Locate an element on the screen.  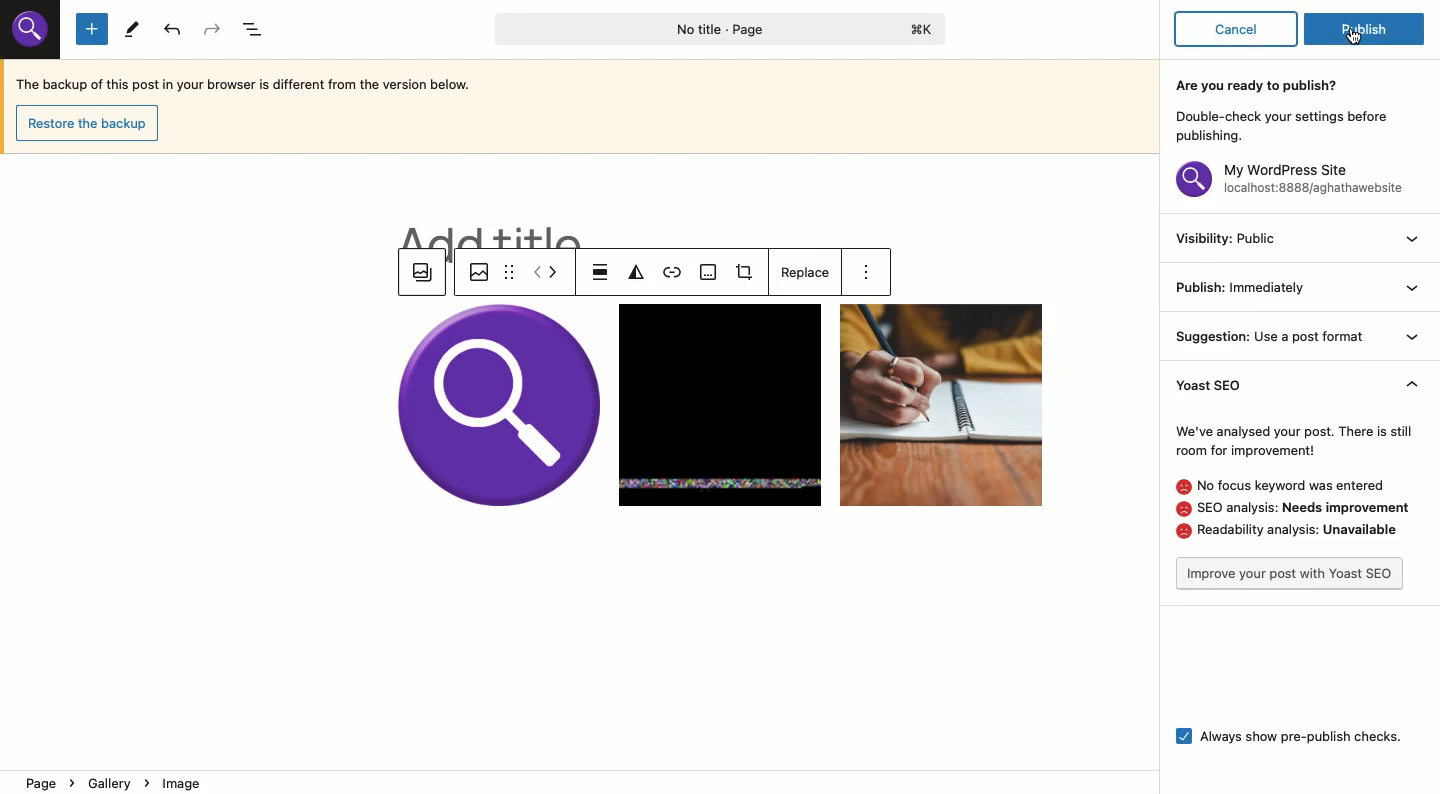
Move left right is located at coordinates (546, 273).